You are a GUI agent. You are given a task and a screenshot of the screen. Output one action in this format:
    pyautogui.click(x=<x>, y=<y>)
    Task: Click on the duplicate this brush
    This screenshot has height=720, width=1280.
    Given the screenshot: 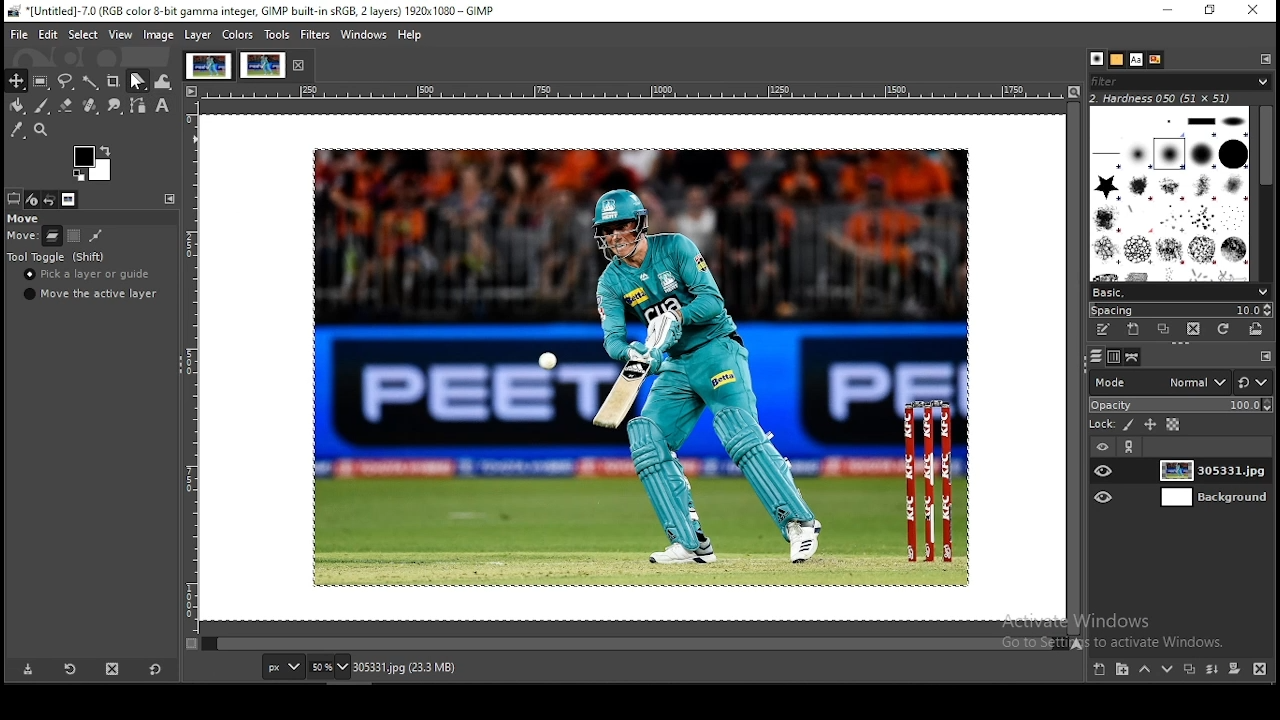 What is the action you would take?
    pyautogui.click(x=1163, y=329)
    